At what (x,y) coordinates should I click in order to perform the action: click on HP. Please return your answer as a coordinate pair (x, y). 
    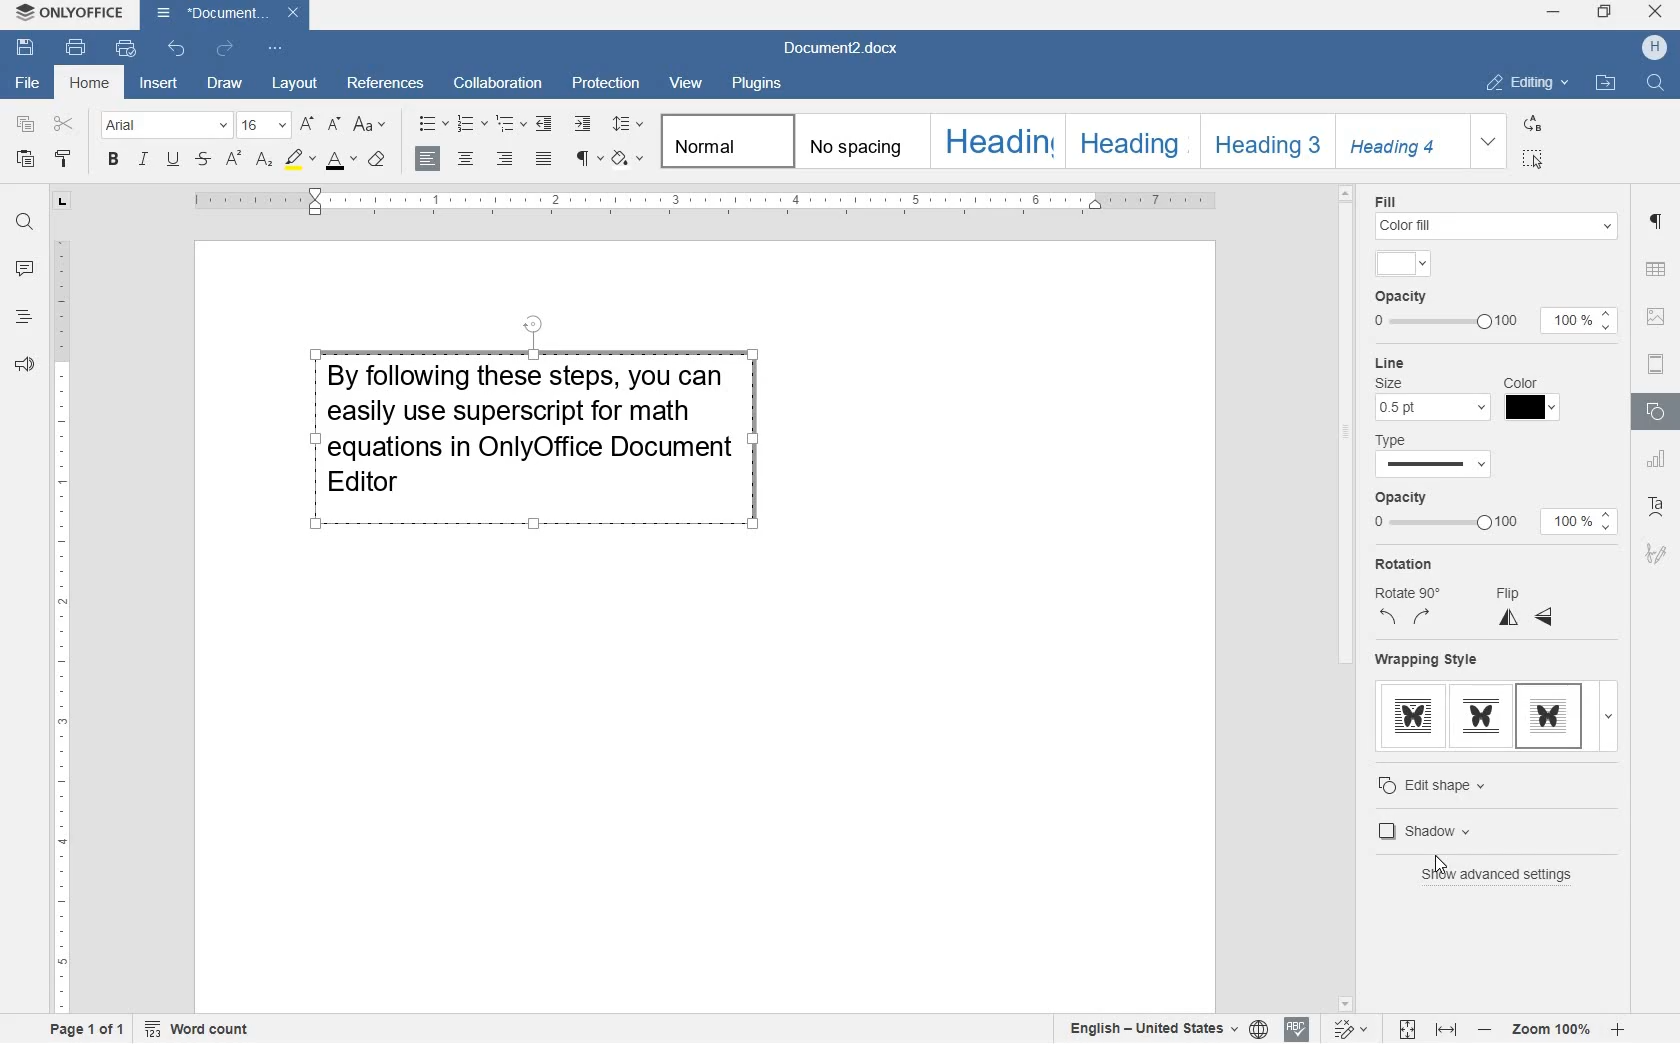
    Looking at the image, I should click on (1654, 46).